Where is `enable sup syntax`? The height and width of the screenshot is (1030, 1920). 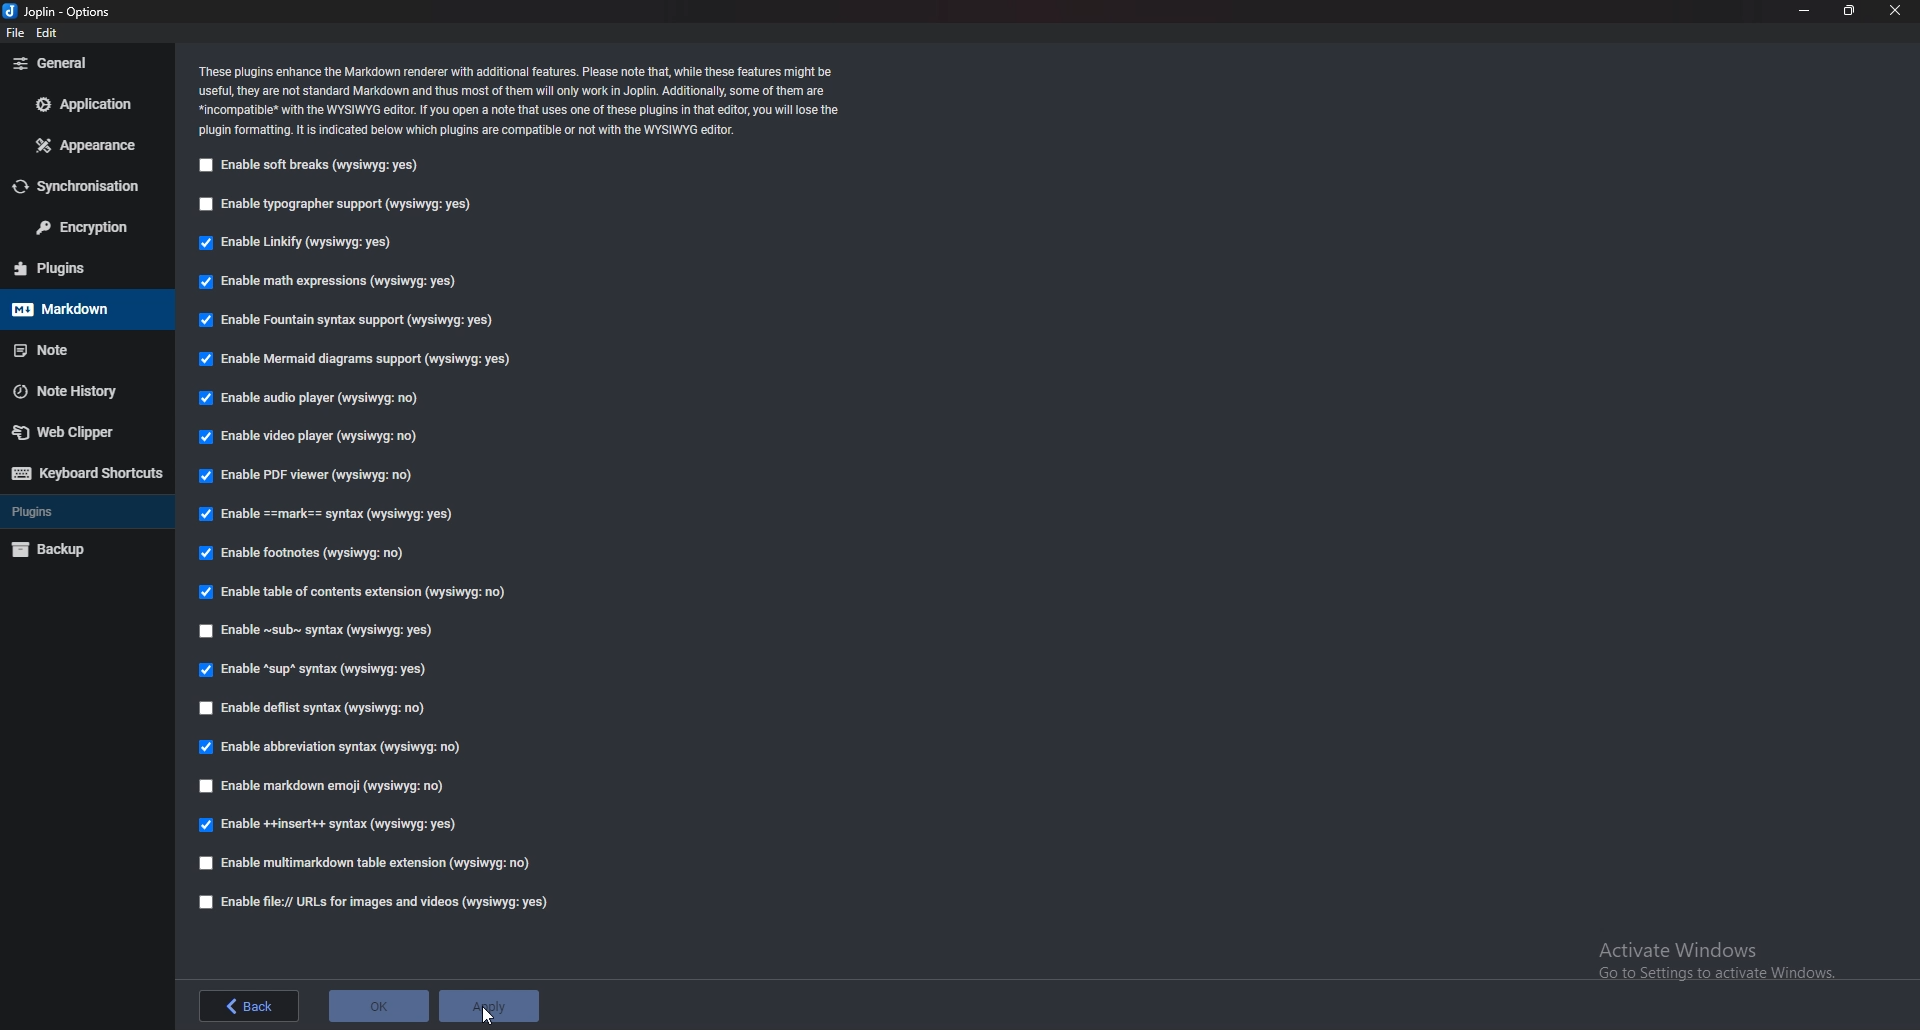
enable sup syntax is located at coordinates (314, 670).